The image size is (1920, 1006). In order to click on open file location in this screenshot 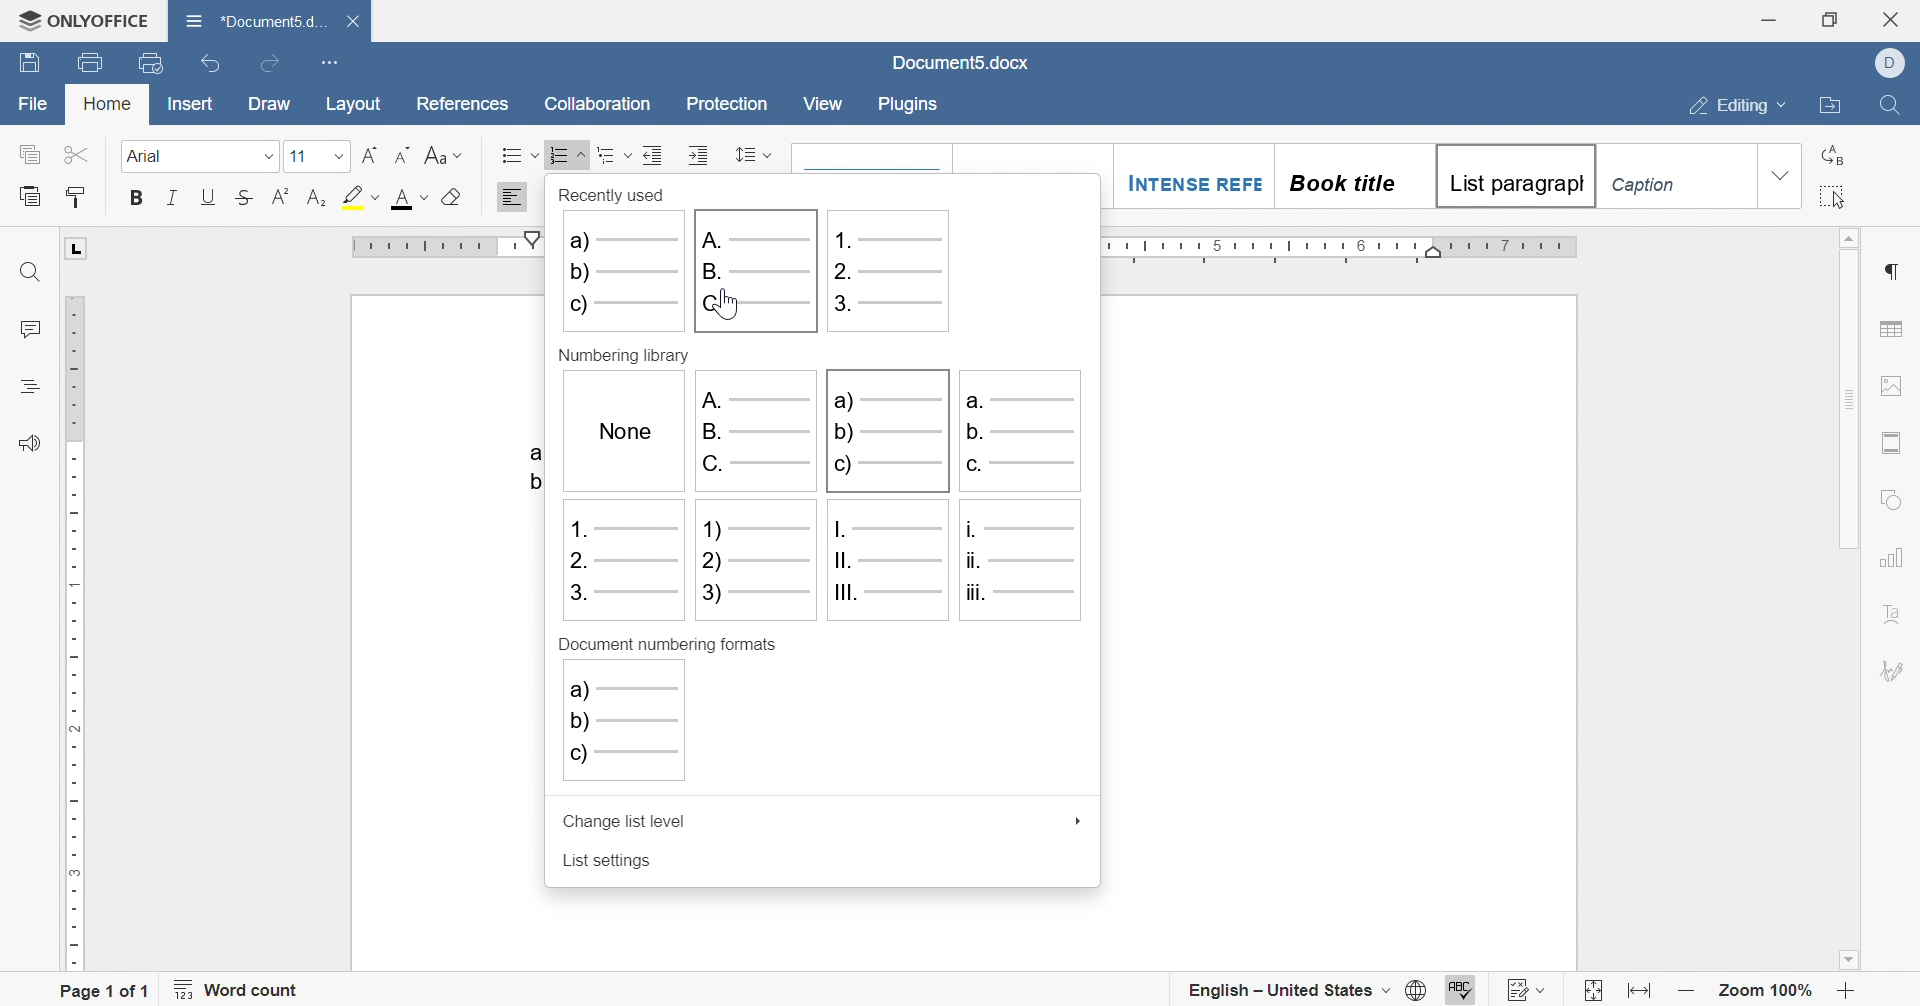, I will do `click(1830, 107)`.